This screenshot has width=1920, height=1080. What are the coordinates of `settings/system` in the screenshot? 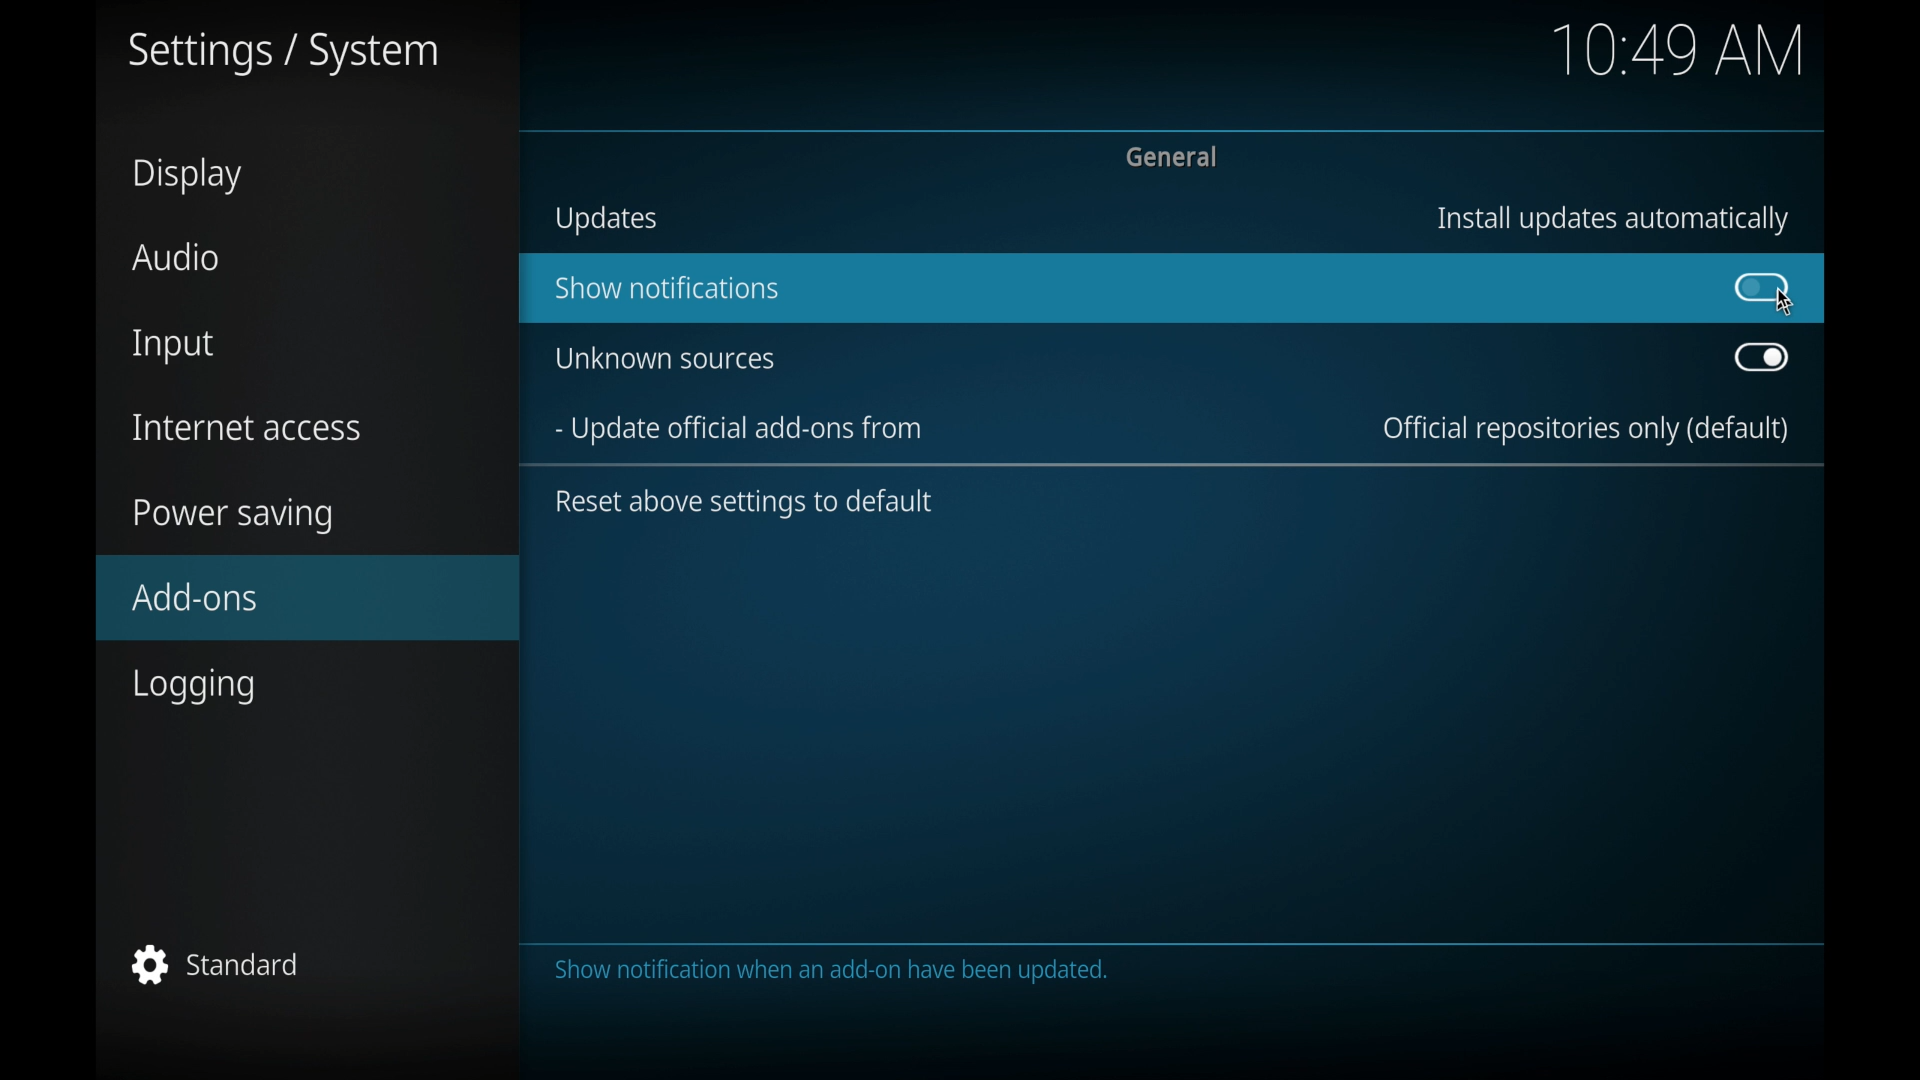 It's located at (284, 53).